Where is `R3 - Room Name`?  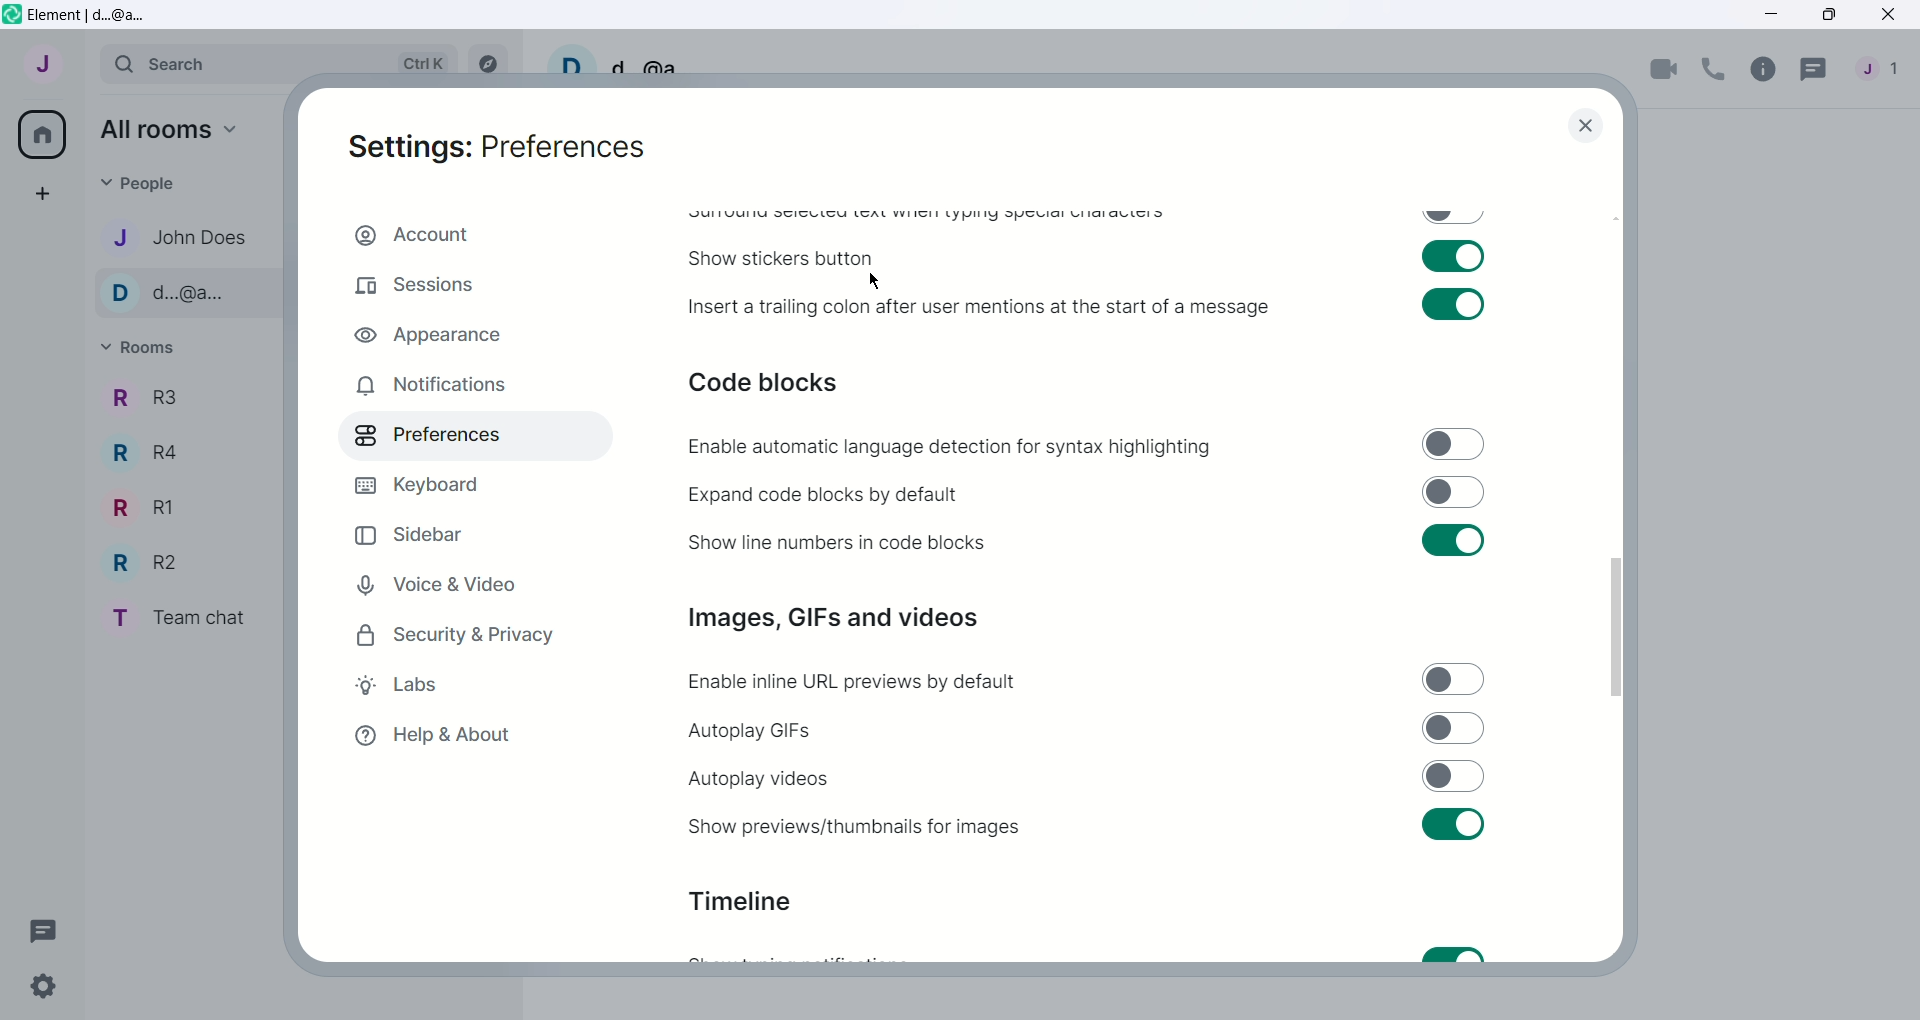
R3 - Room Name is located at coordinates (142, 399).